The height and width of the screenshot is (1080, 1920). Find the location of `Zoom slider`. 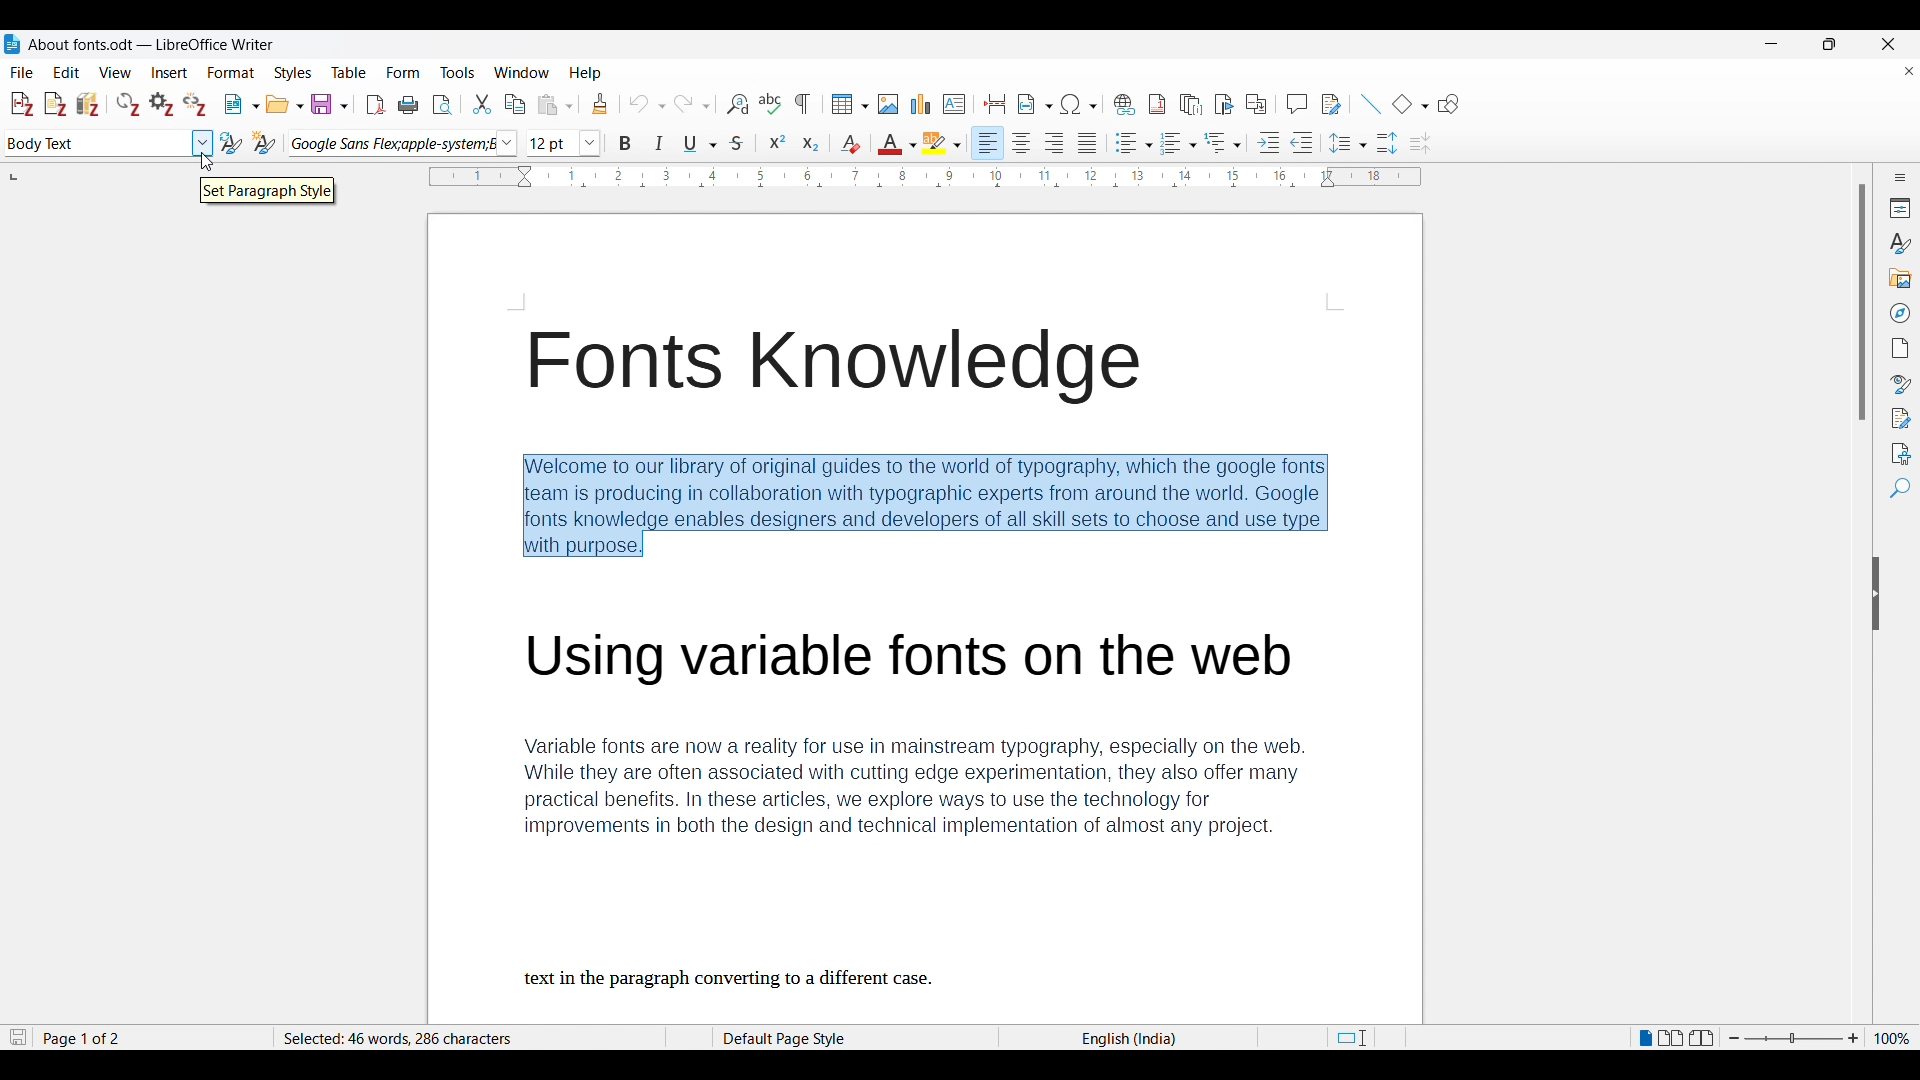

Zoom slider is located at coordinates (1794, 1037).